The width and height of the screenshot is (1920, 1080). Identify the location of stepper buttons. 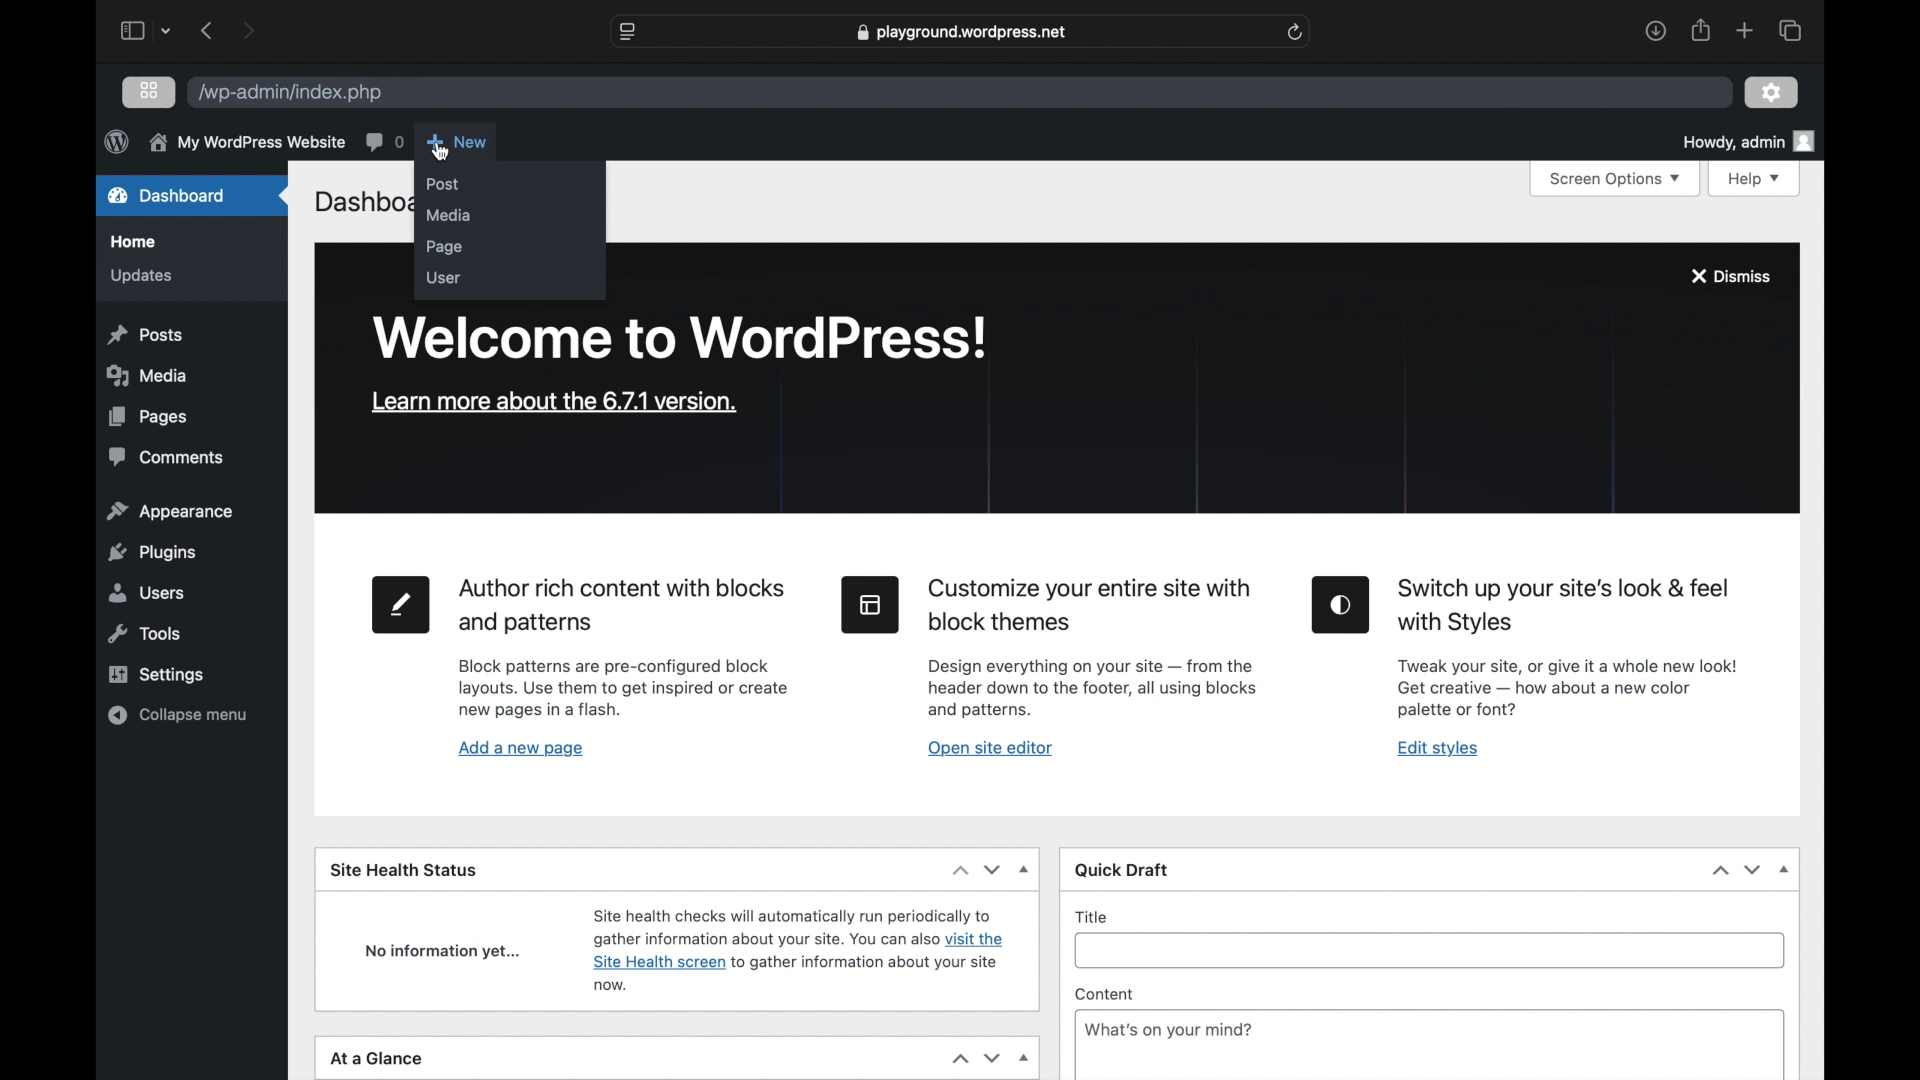
(1737, 870).